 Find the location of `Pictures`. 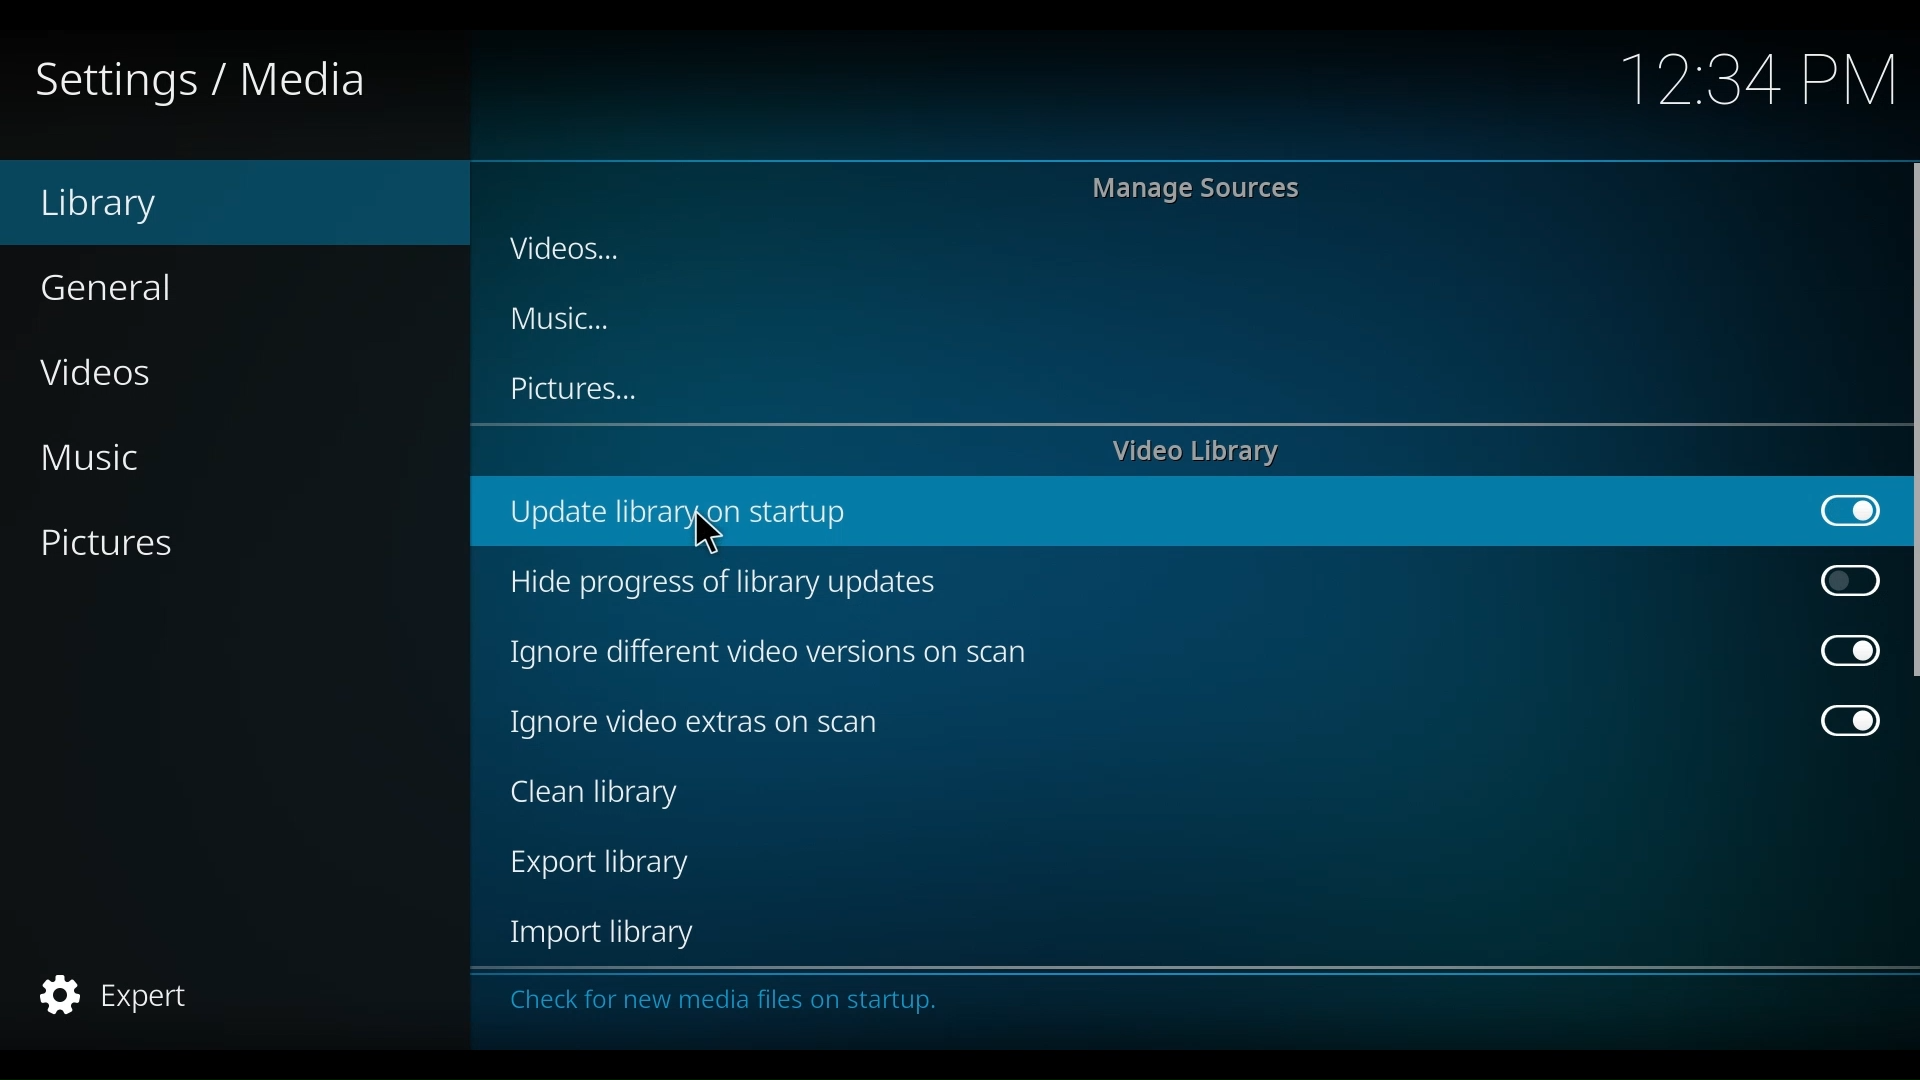

Pictures is located at coordinates (578, 391).